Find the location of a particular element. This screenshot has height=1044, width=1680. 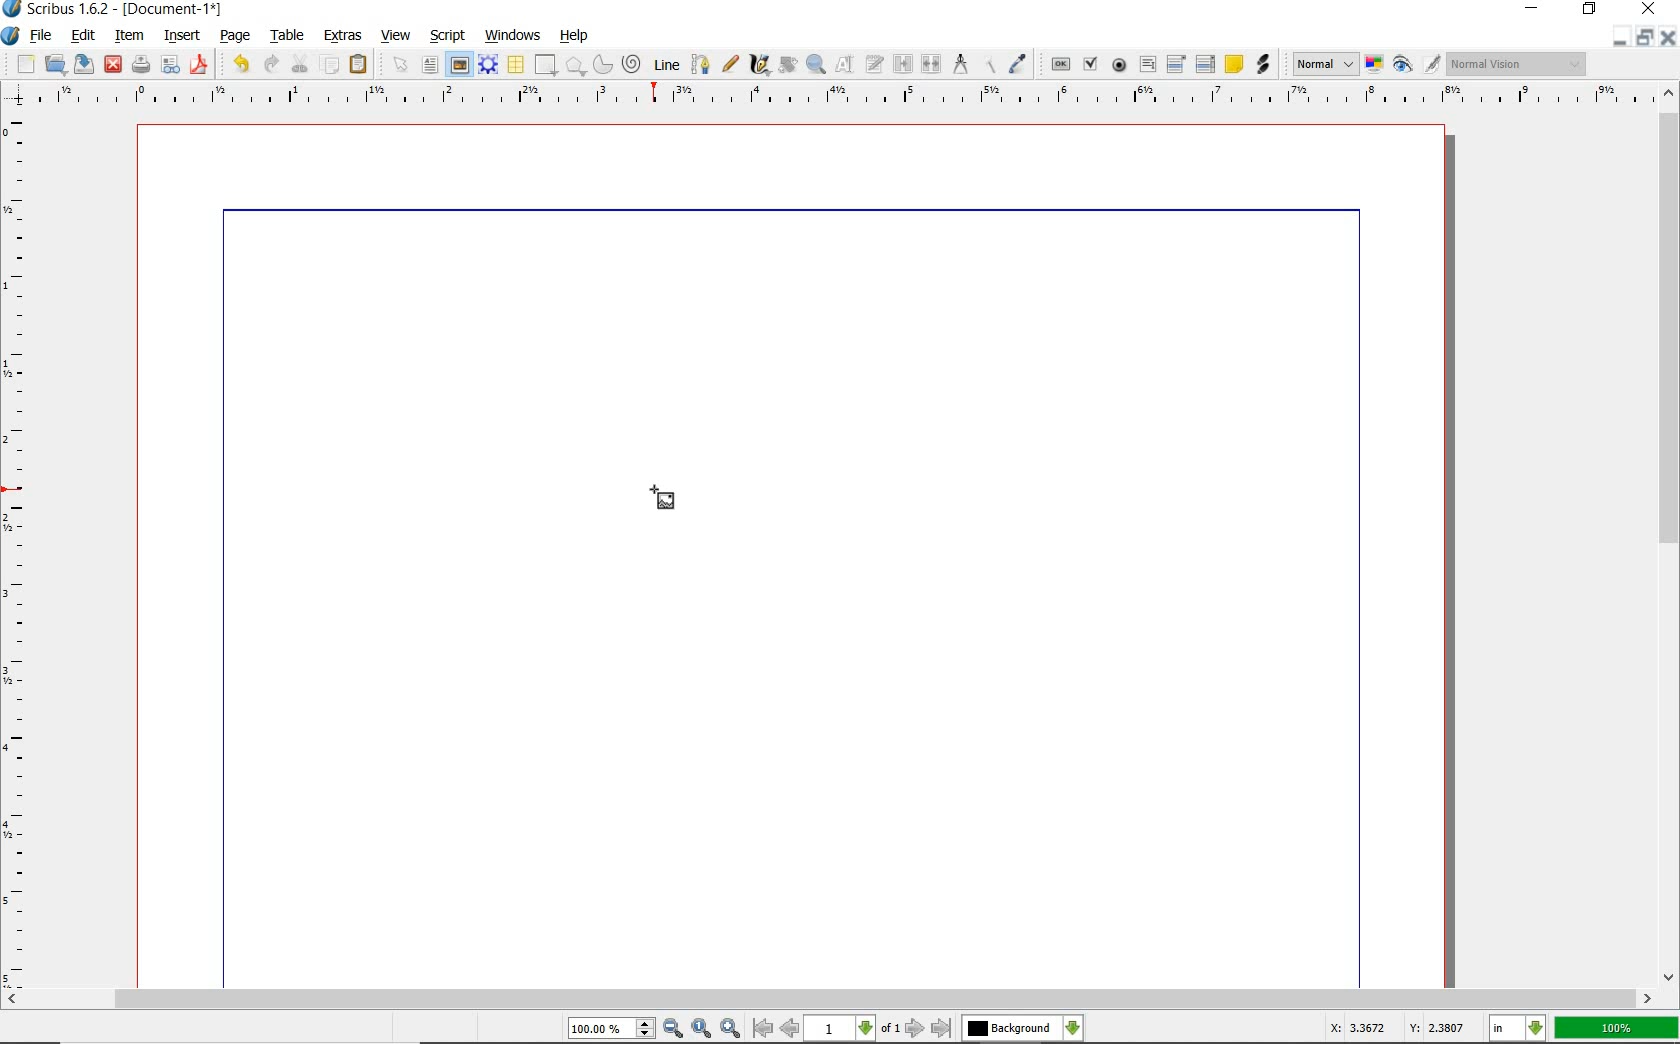

open is located at coordinates (54, 63).